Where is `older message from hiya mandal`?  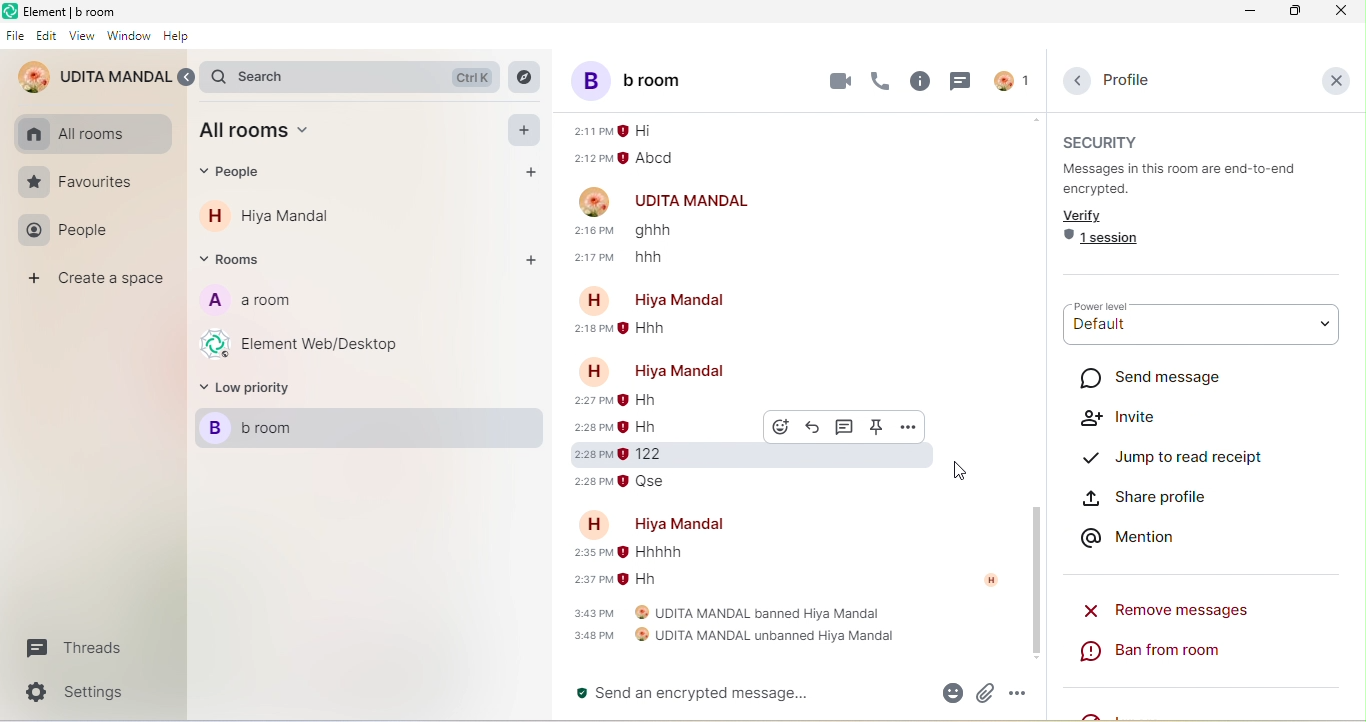
older message from hiya mandal is located at coordinates (632, 334).